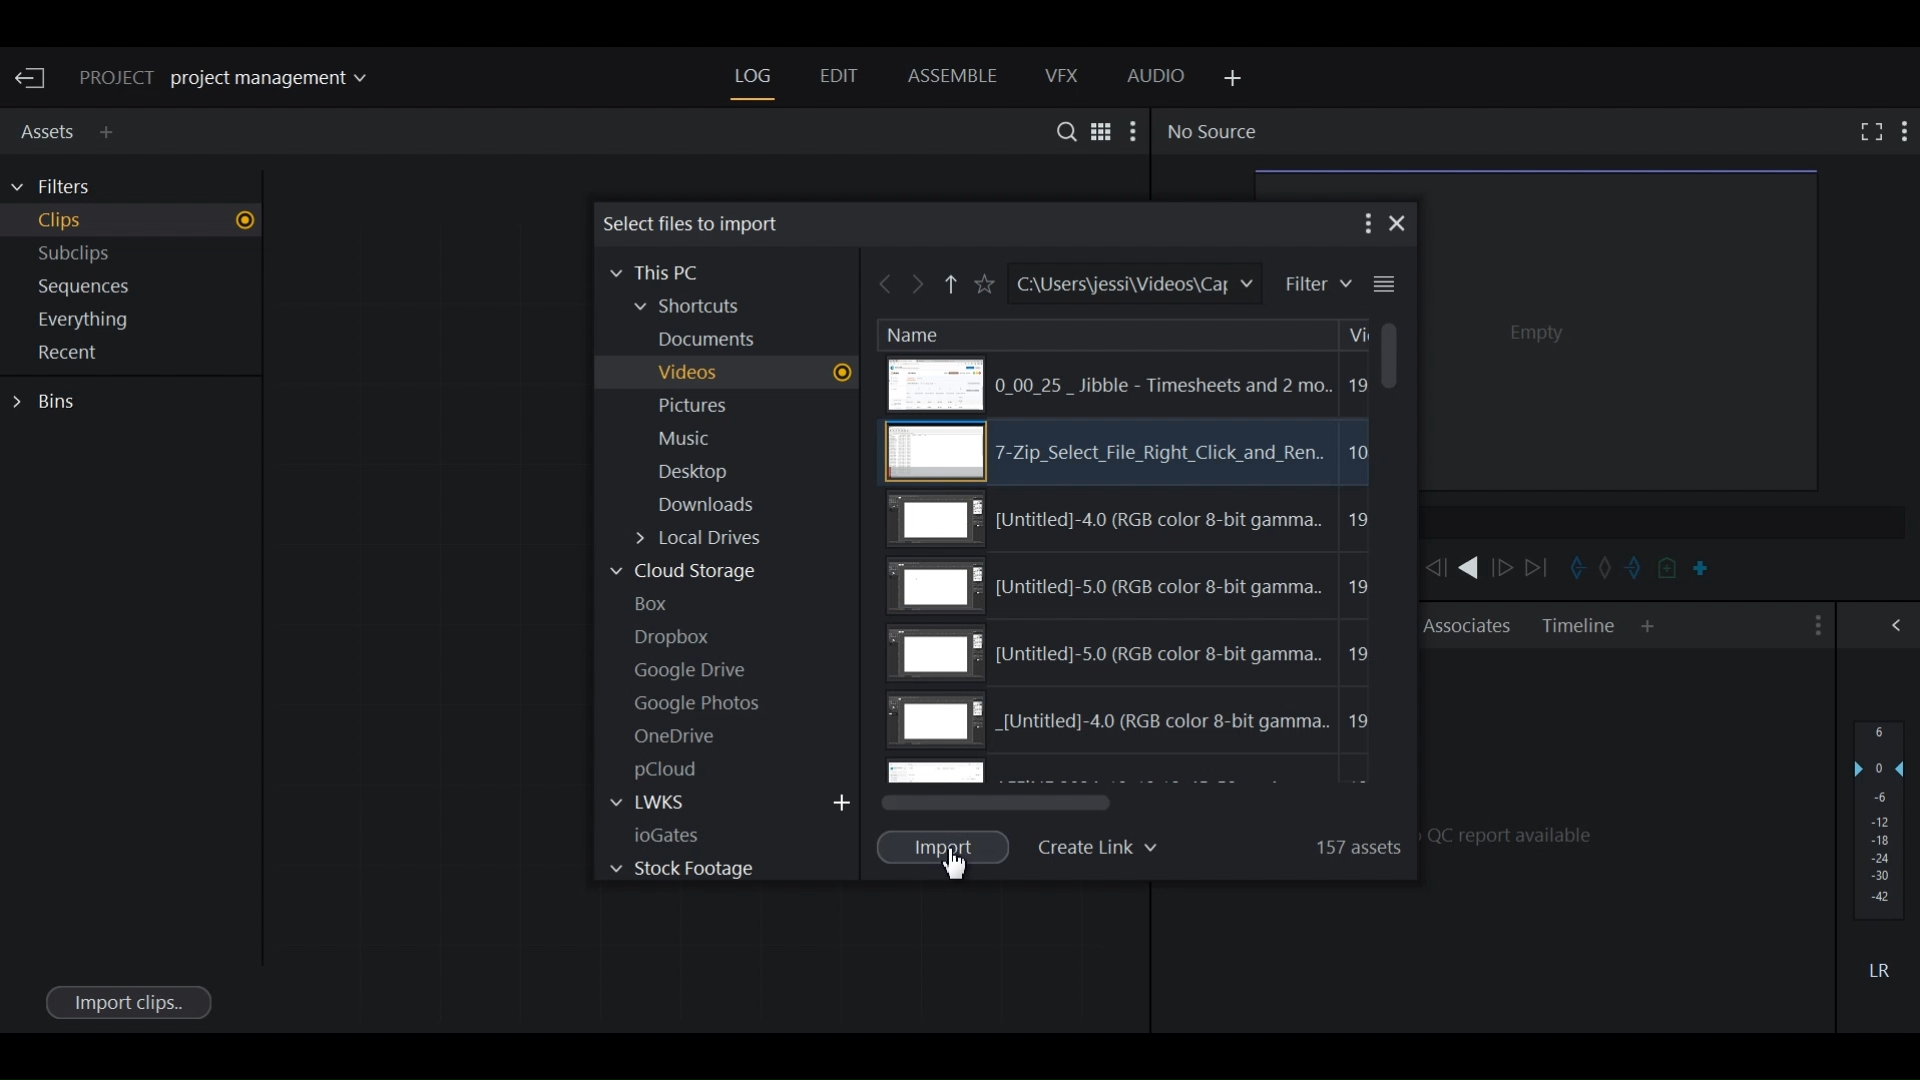  Describe the element at coordinates (680, 635) in the screenshot. I see `Dropbox` at that location.